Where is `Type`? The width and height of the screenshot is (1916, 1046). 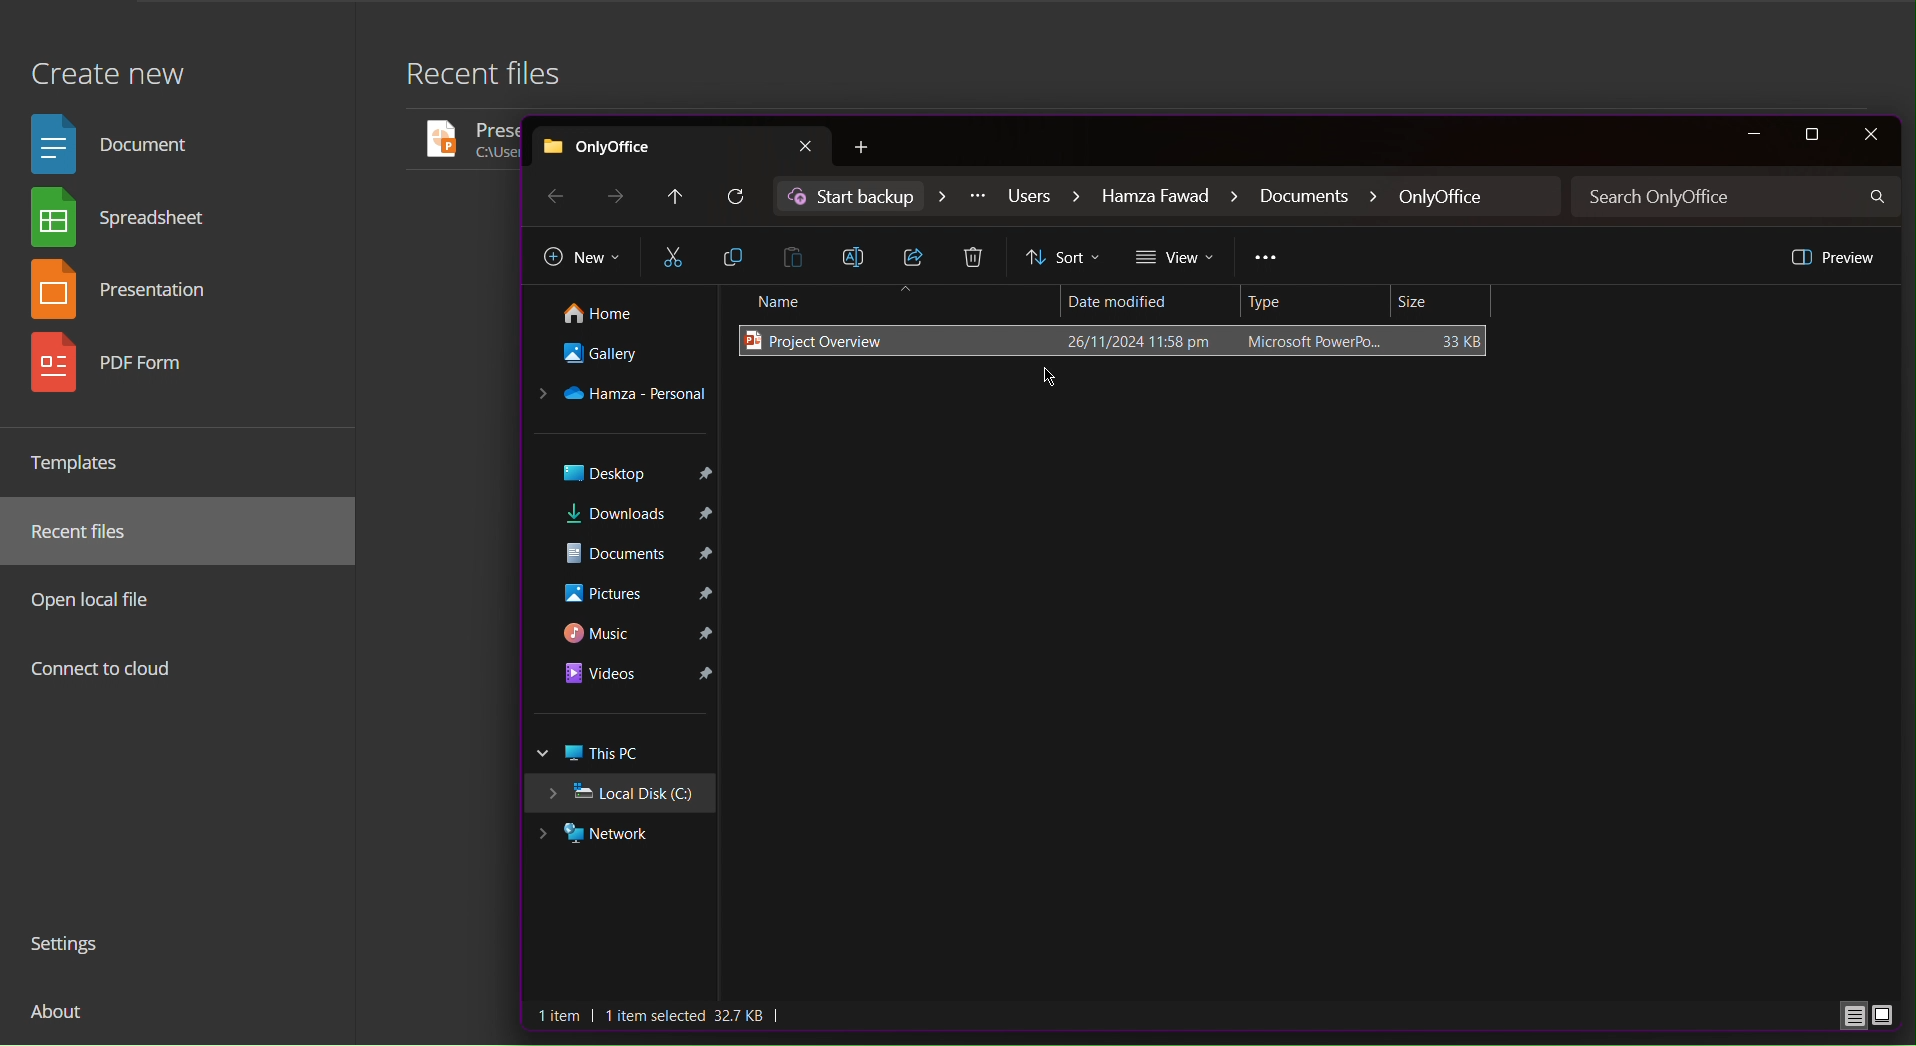
Type is located at coordinates (1319, 302).